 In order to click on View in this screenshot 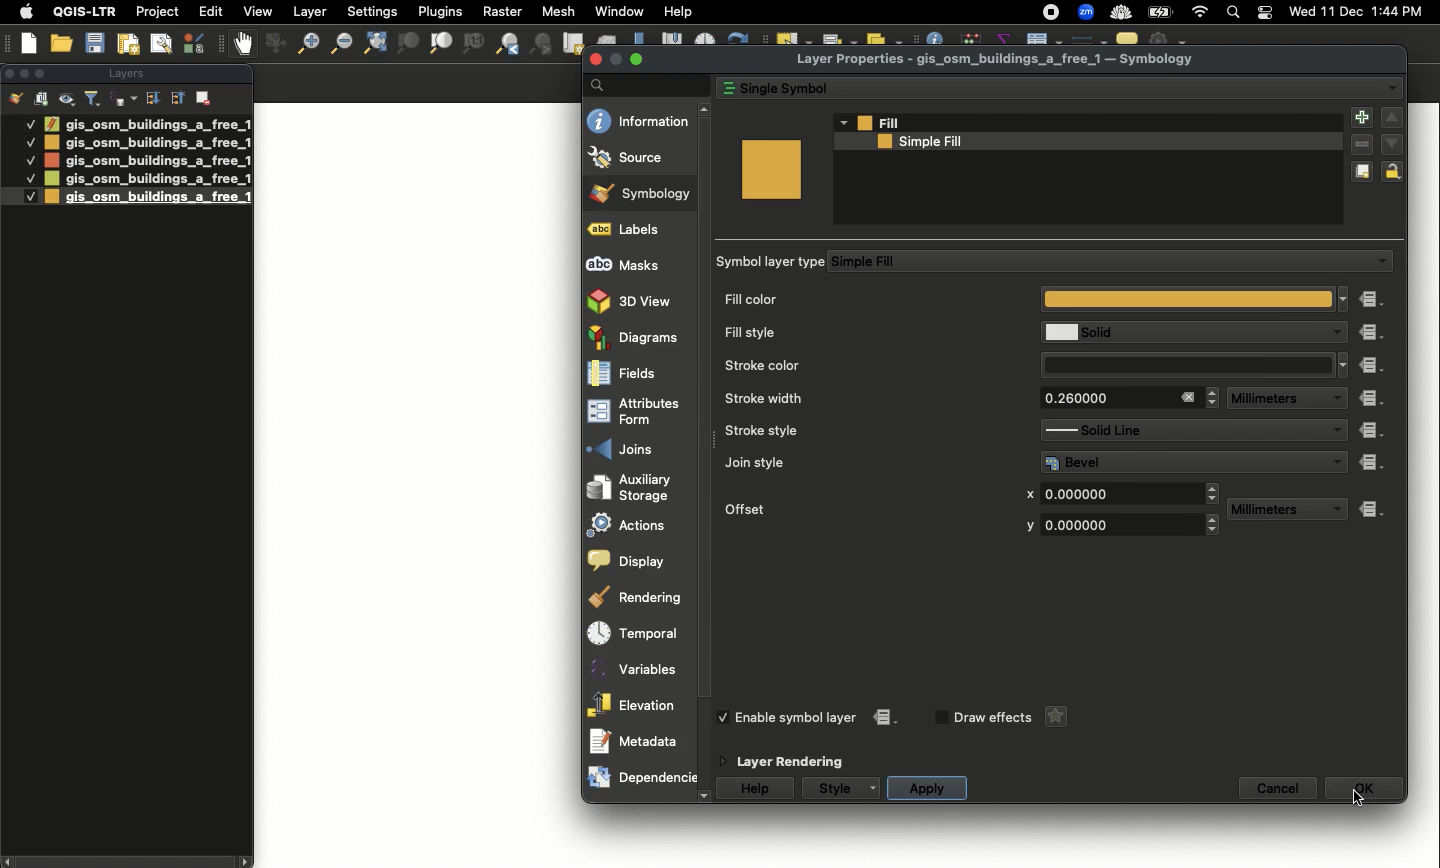, I will do `click(256, 11)`.